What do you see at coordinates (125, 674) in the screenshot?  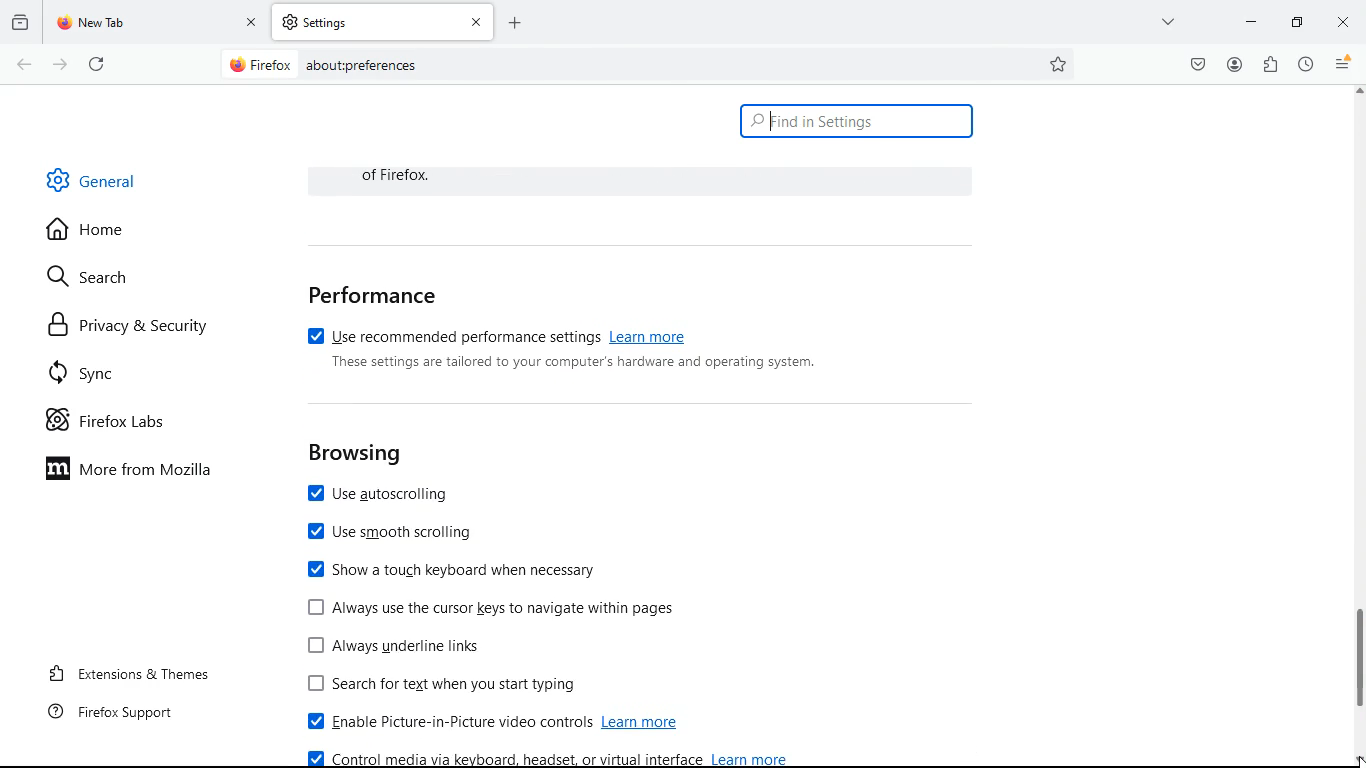 I see `extensions & themes` at bounding box center [125, 674].